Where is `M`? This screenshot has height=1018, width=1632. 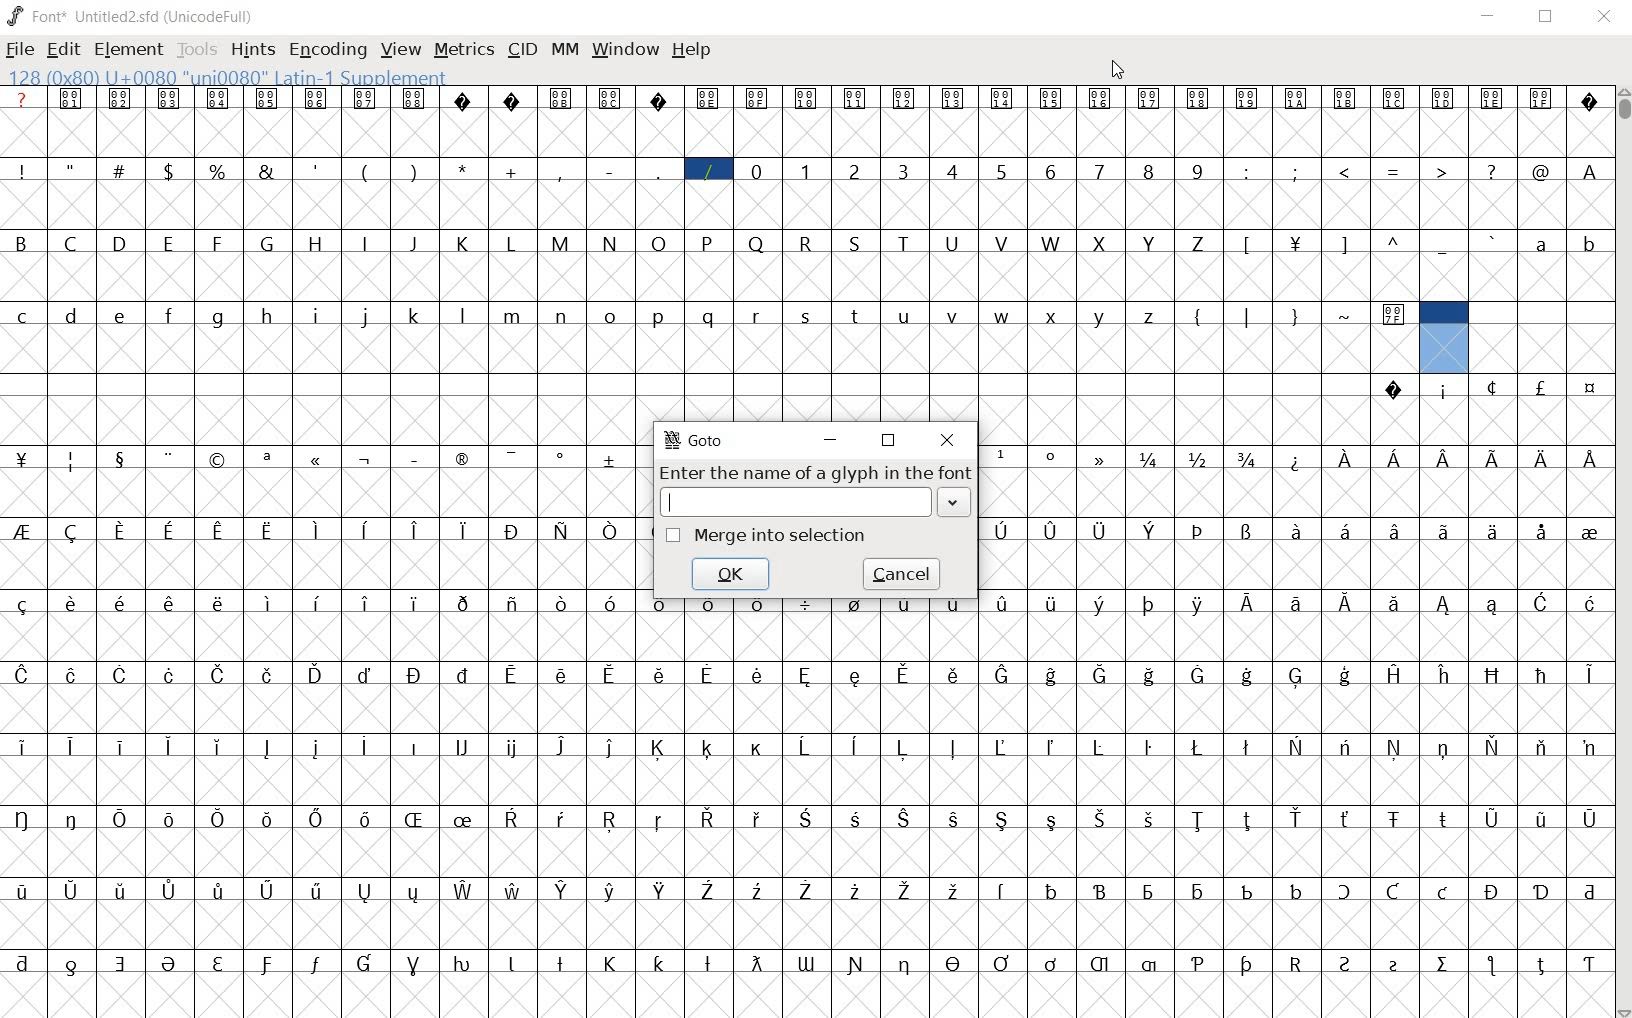 M is located at coordinates (562, 242).